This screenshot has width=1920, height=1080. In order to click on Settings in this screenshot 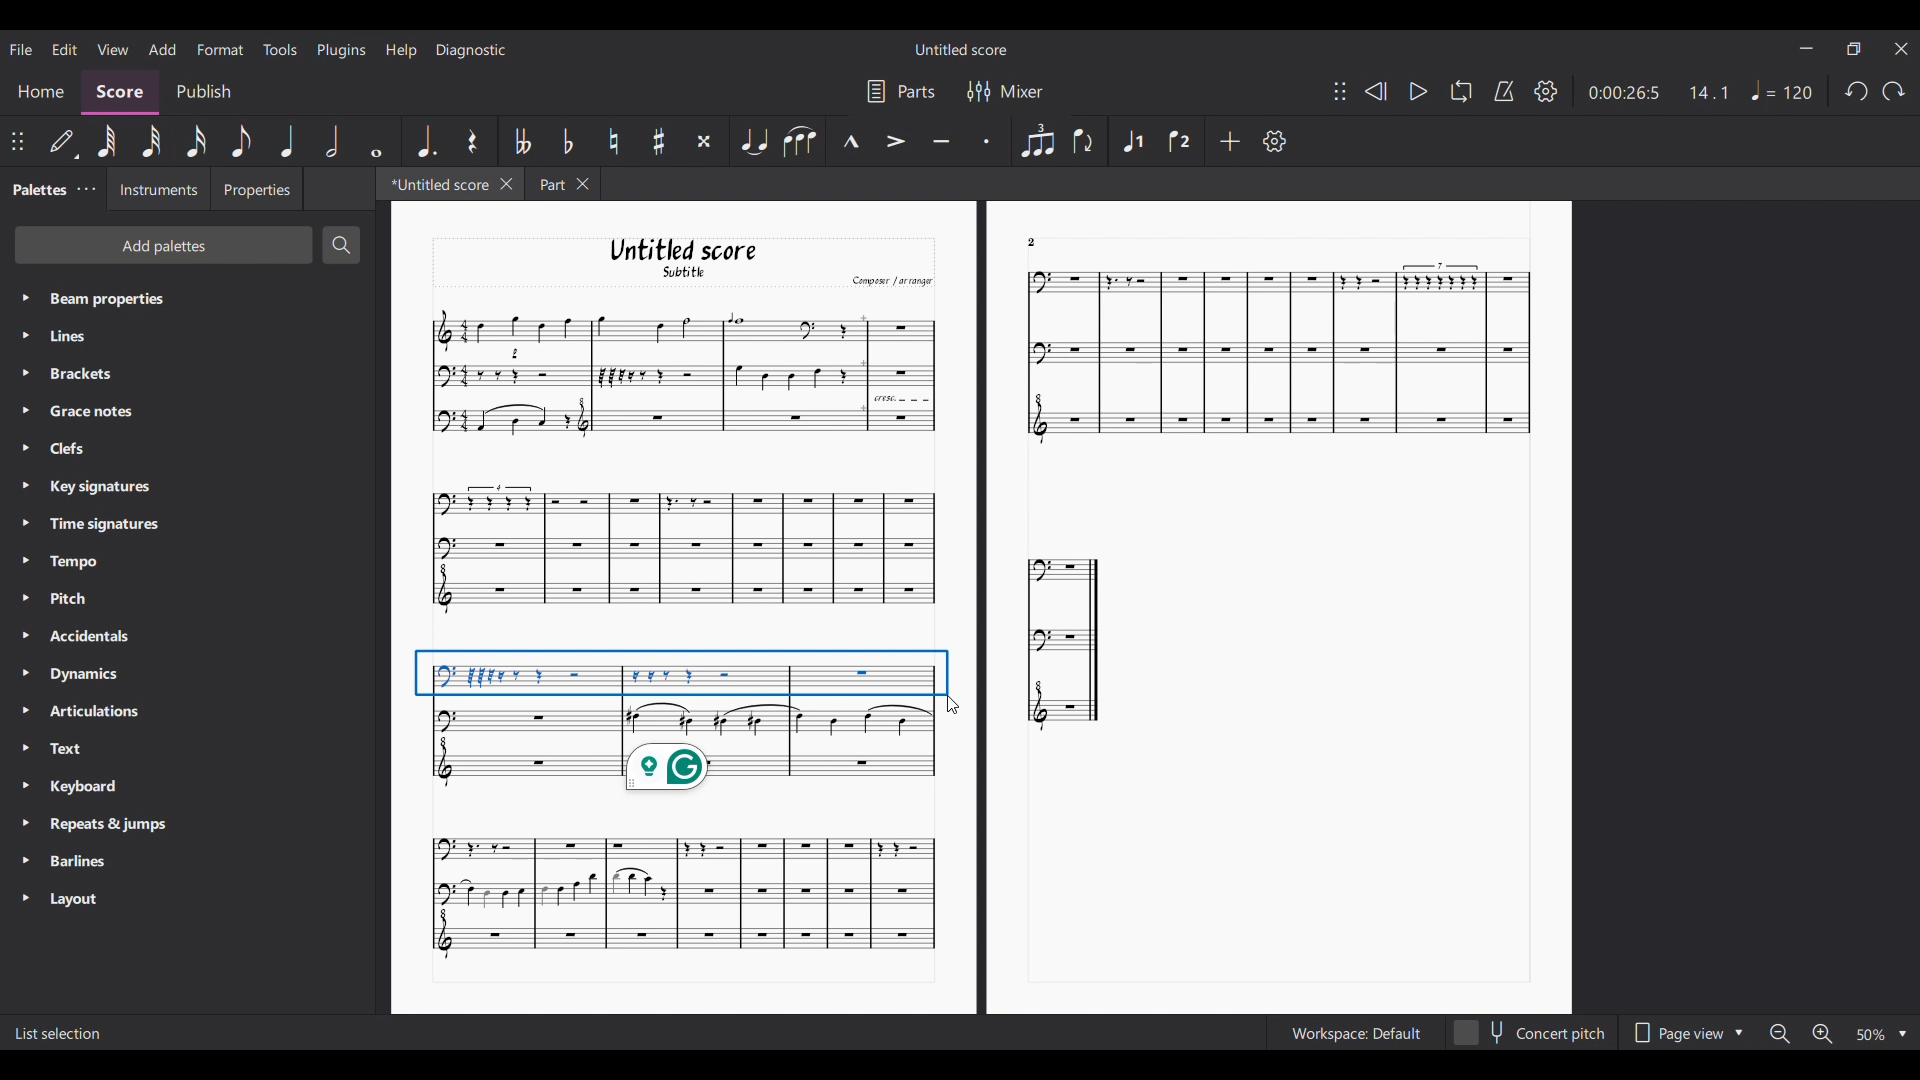, I will do `click(1275, 141)`.